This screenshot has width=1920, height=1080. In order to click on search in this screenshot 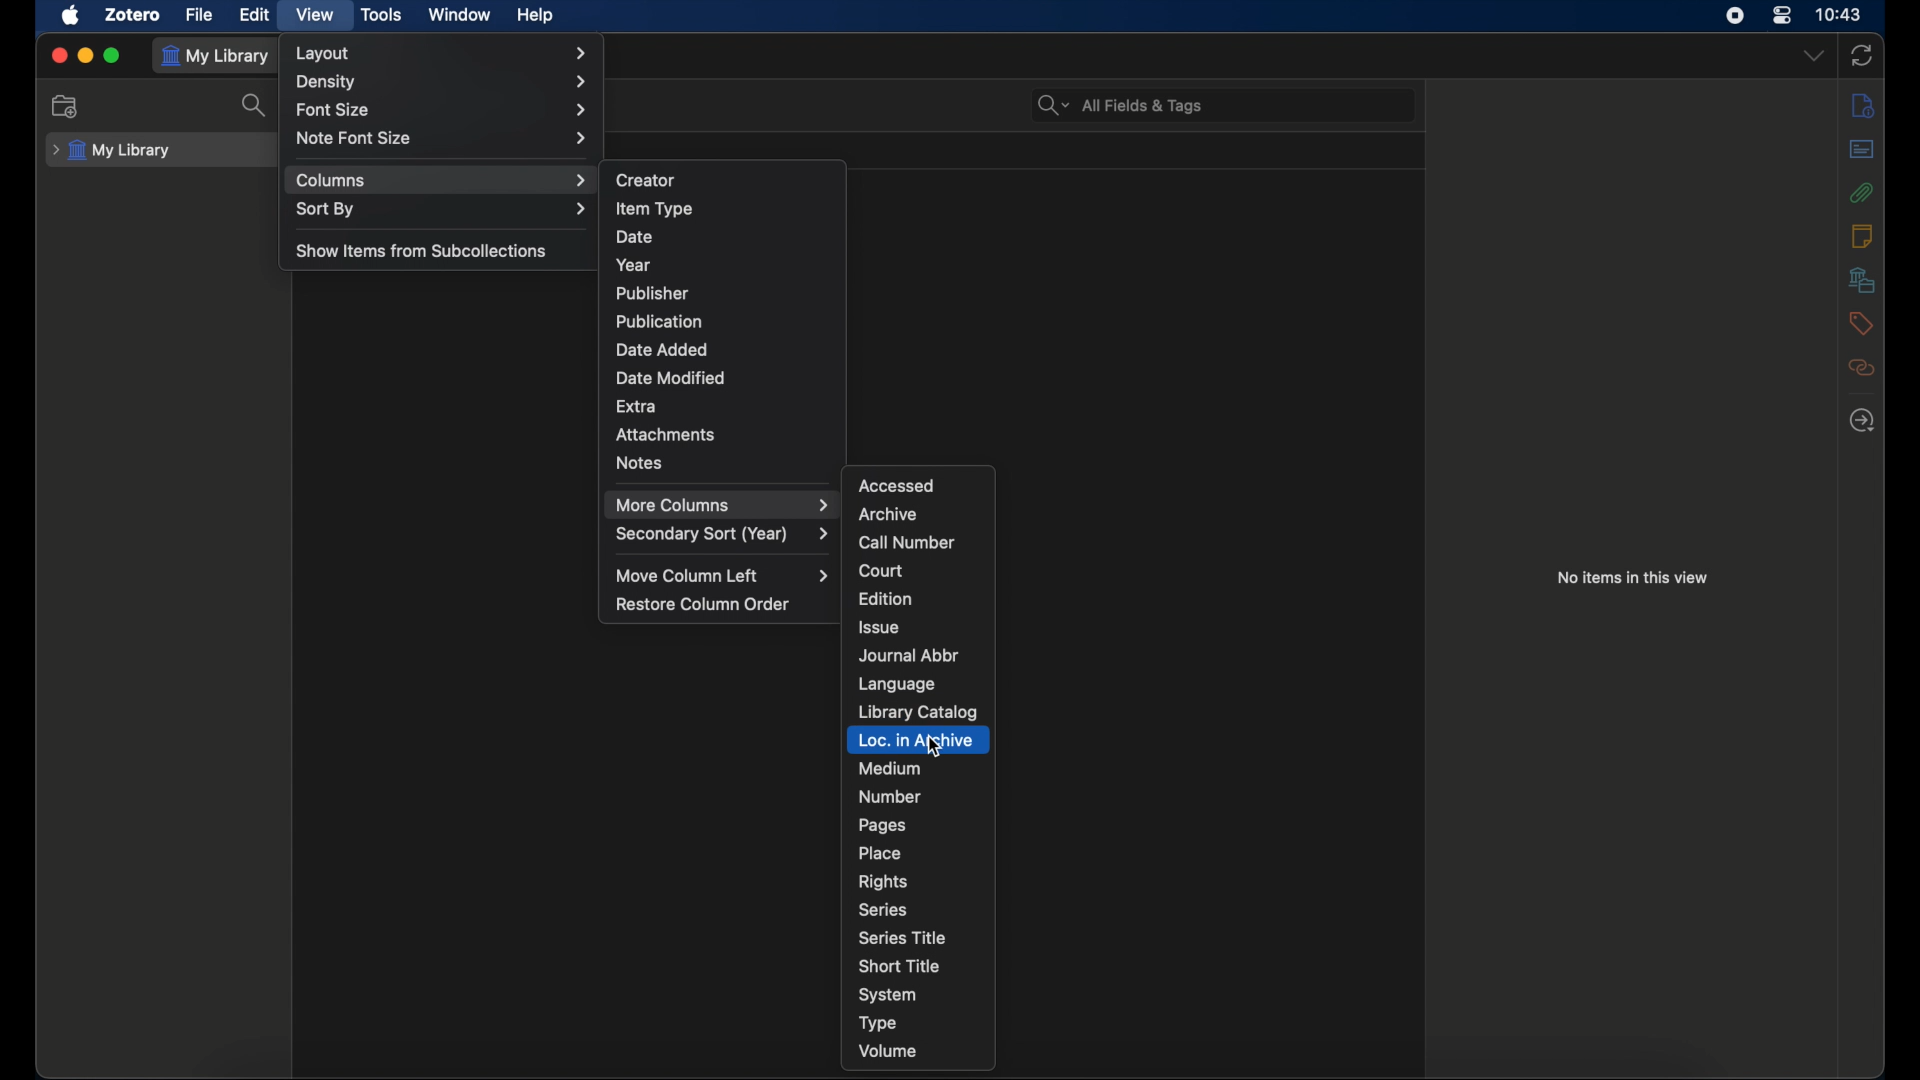, I will do `click(256, 105)`.